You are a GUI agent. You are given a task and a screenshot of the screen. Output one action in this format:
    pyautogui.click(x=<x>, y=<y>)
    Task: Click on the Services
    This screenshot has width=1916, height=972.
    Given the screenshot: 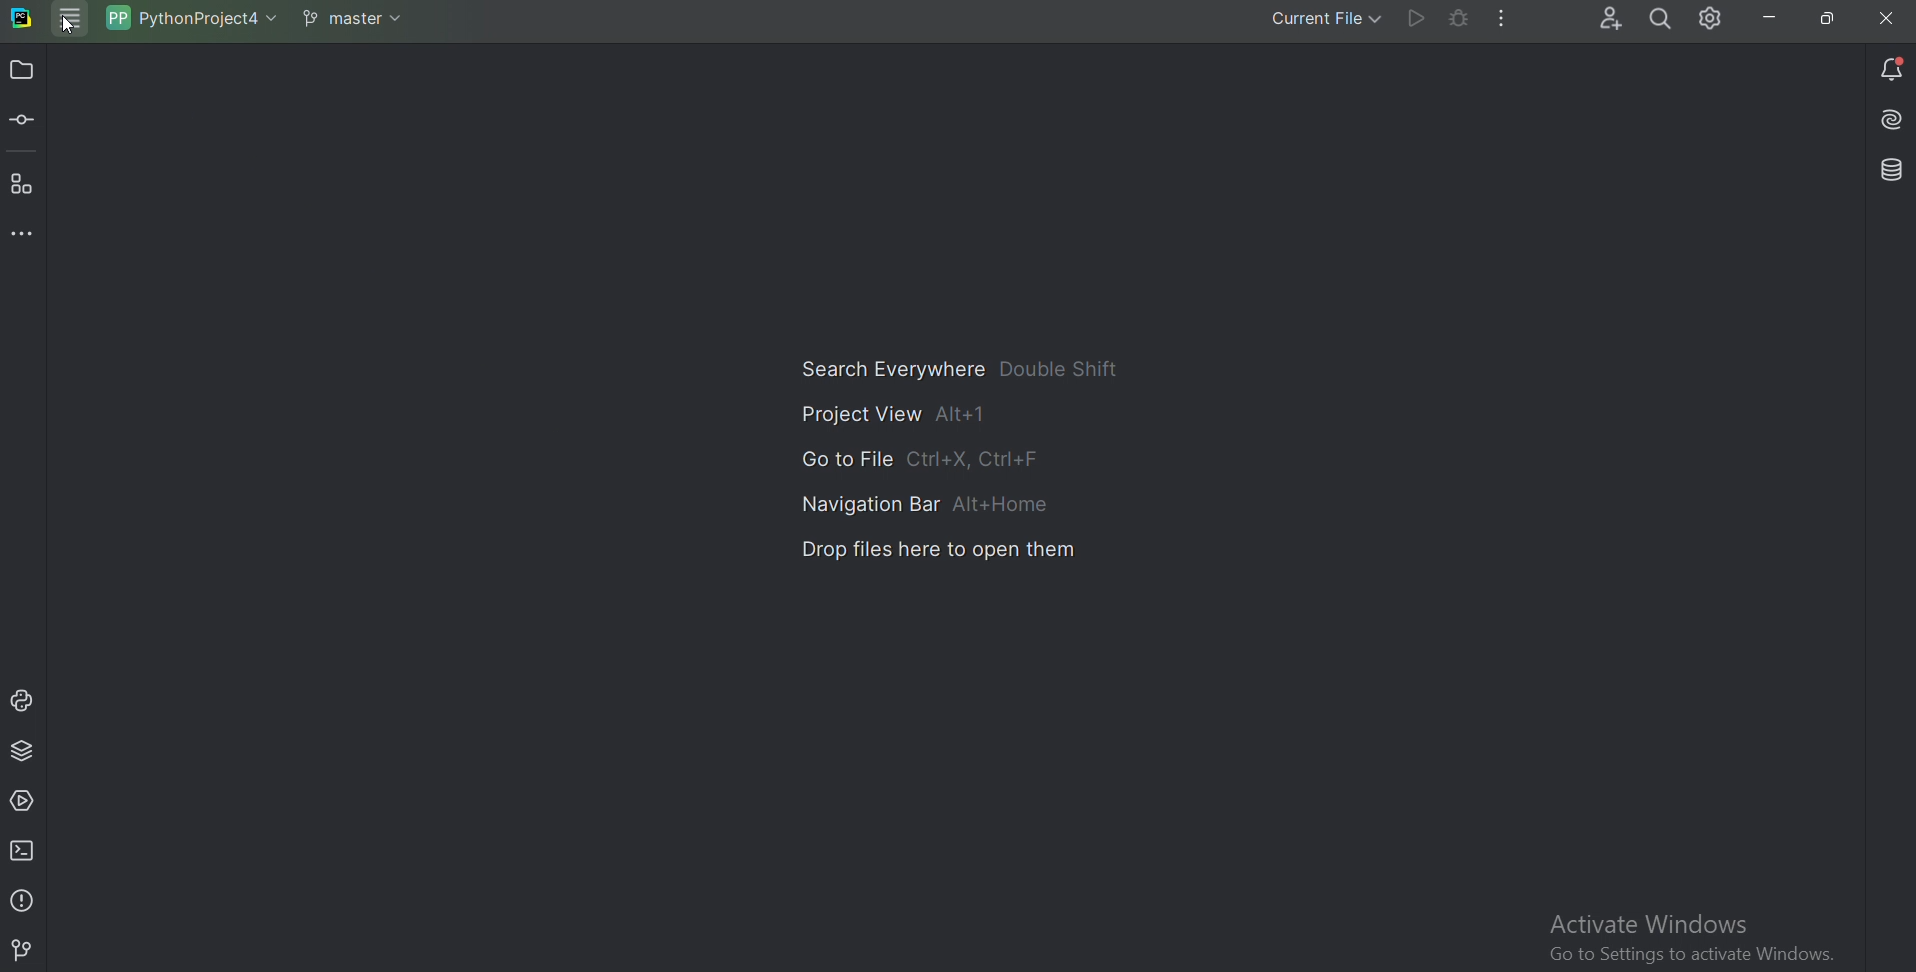 What is the action you would take?
    pyautogui.click(x=27, y=799)
    